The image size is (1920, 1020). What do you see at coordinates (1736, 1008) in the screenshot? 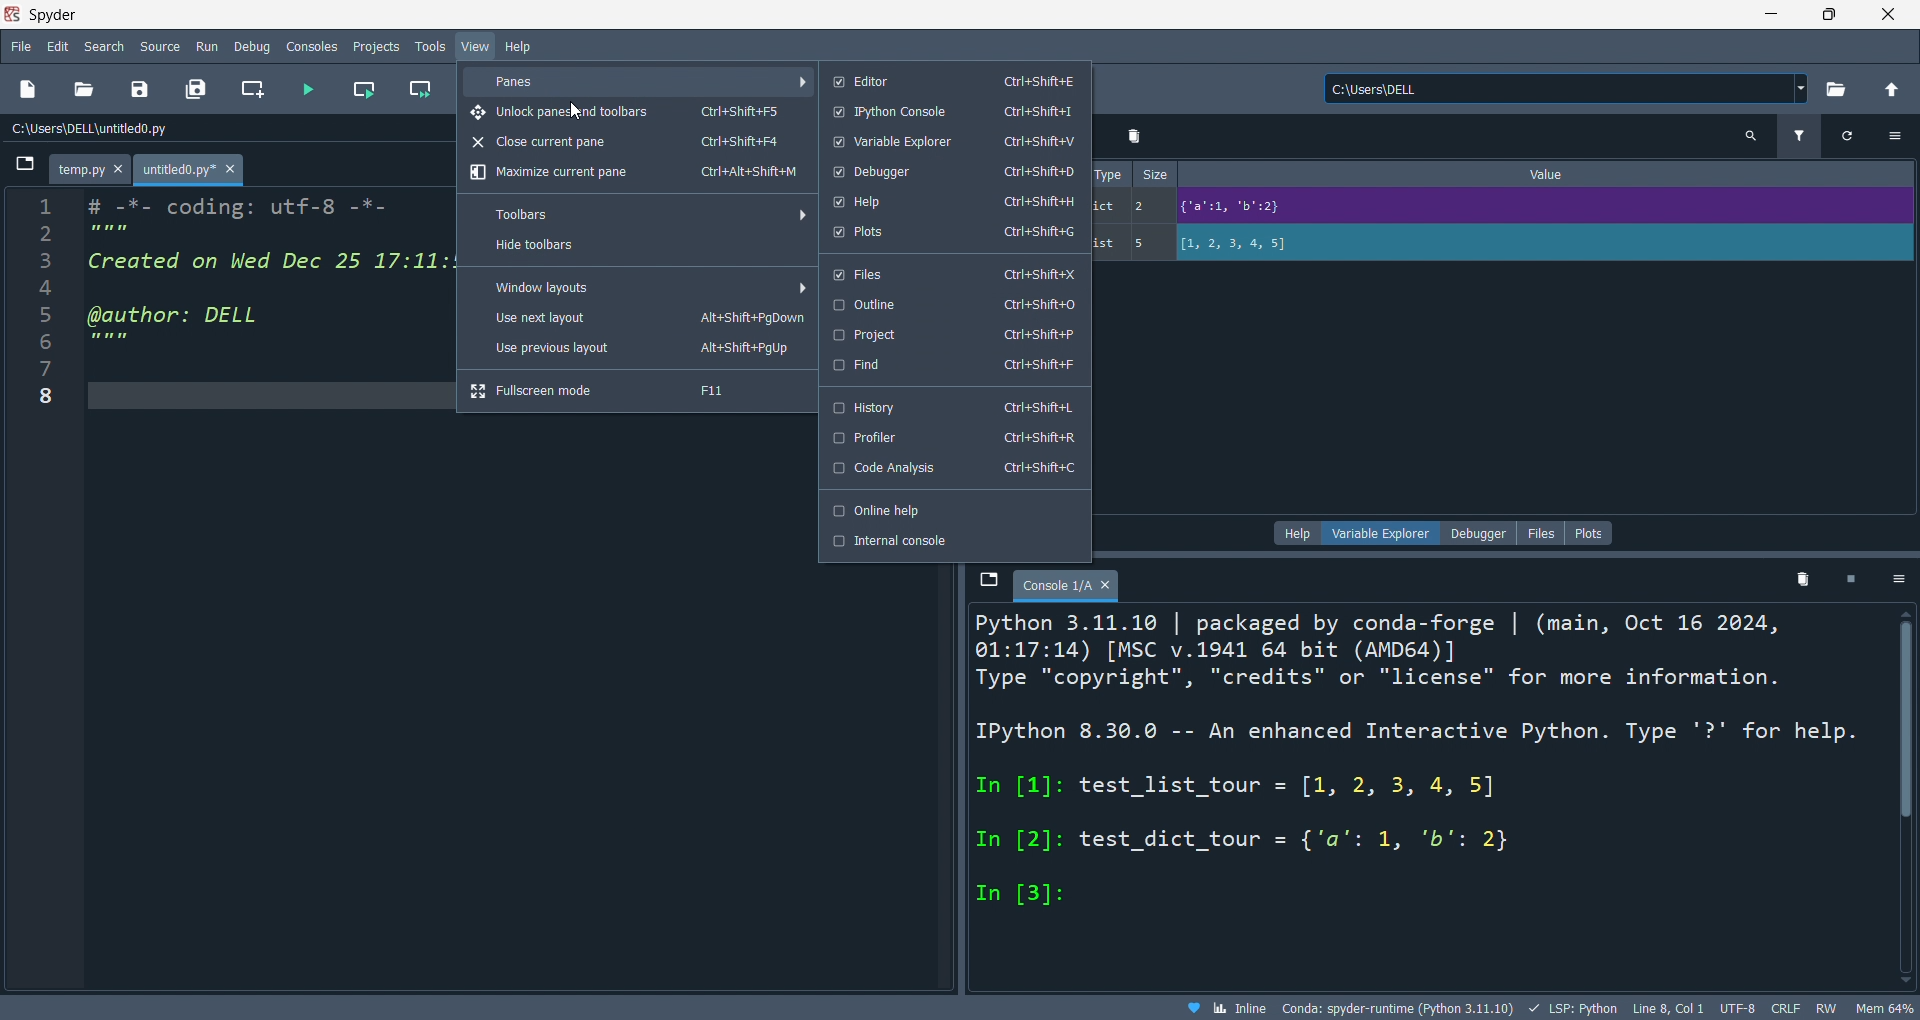
I see `file encoding` at bounding box center [1736, 1008].